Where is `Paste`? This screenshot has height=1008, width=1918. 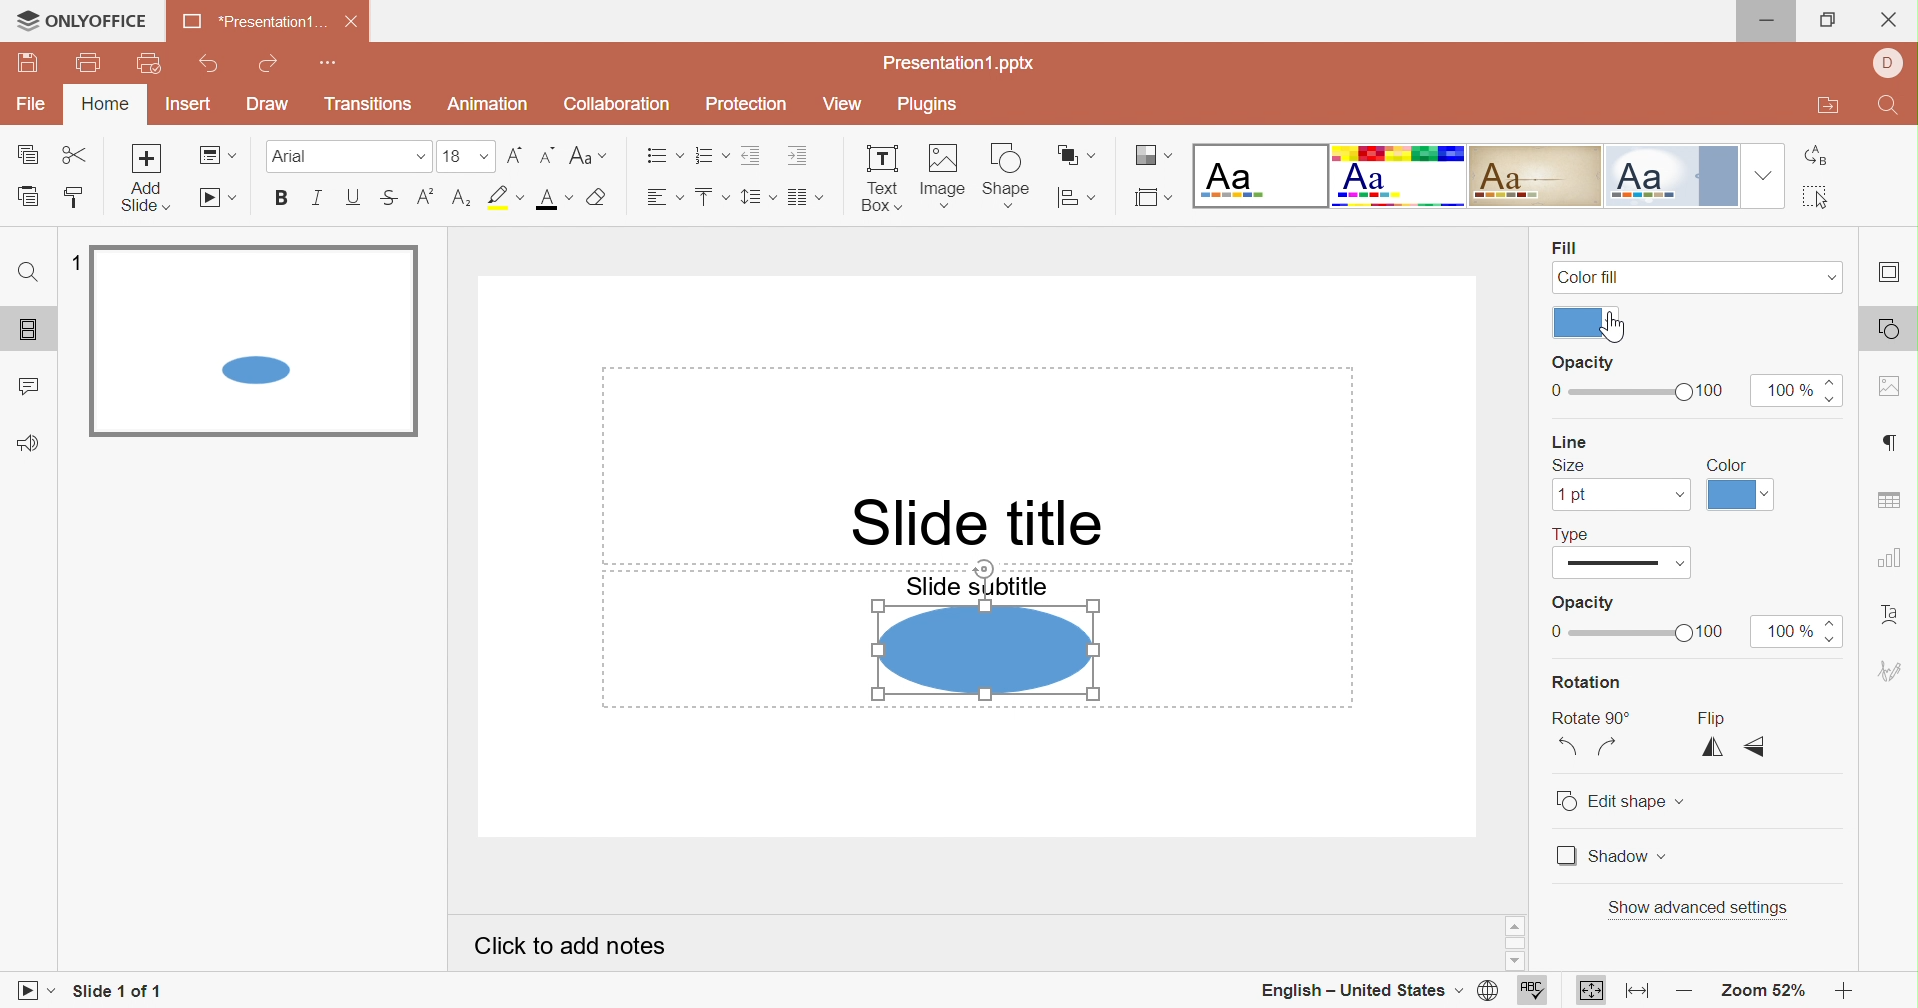
Paste is located at coordinates (33, 198).